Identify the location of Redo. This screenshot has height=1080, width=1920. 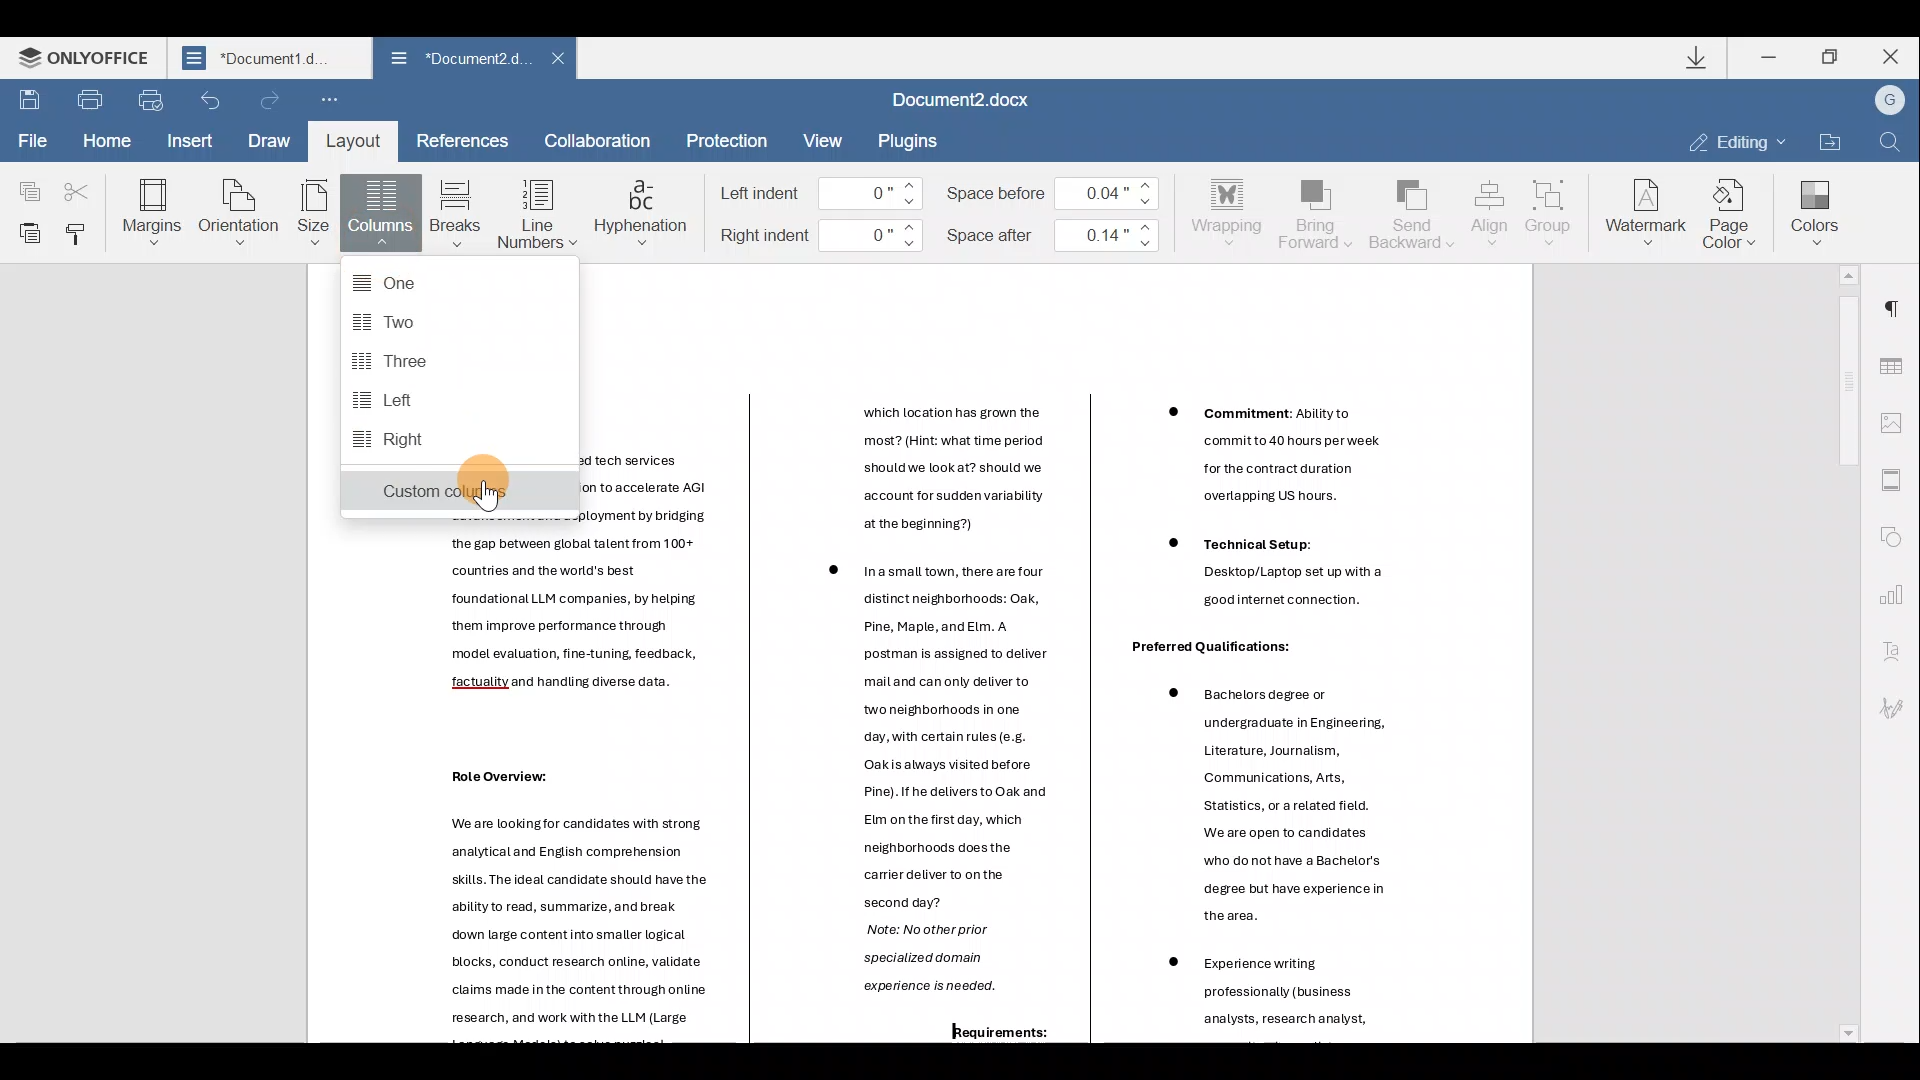
(272, 101).